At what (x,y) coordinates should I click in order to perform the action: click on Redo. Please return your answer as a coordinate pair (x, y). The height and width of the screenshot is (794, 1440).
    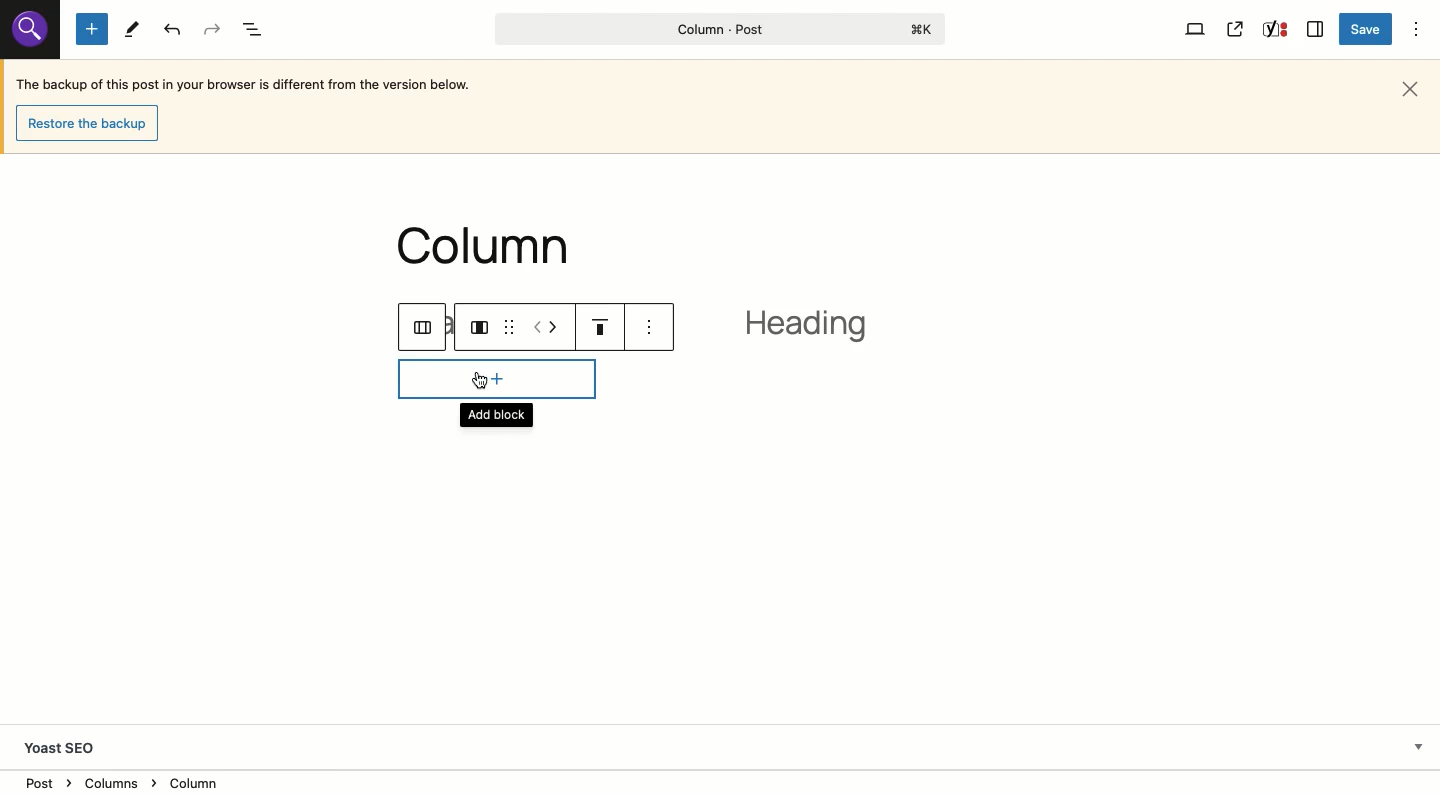
    Looking at the image, I should click on (213, 30).